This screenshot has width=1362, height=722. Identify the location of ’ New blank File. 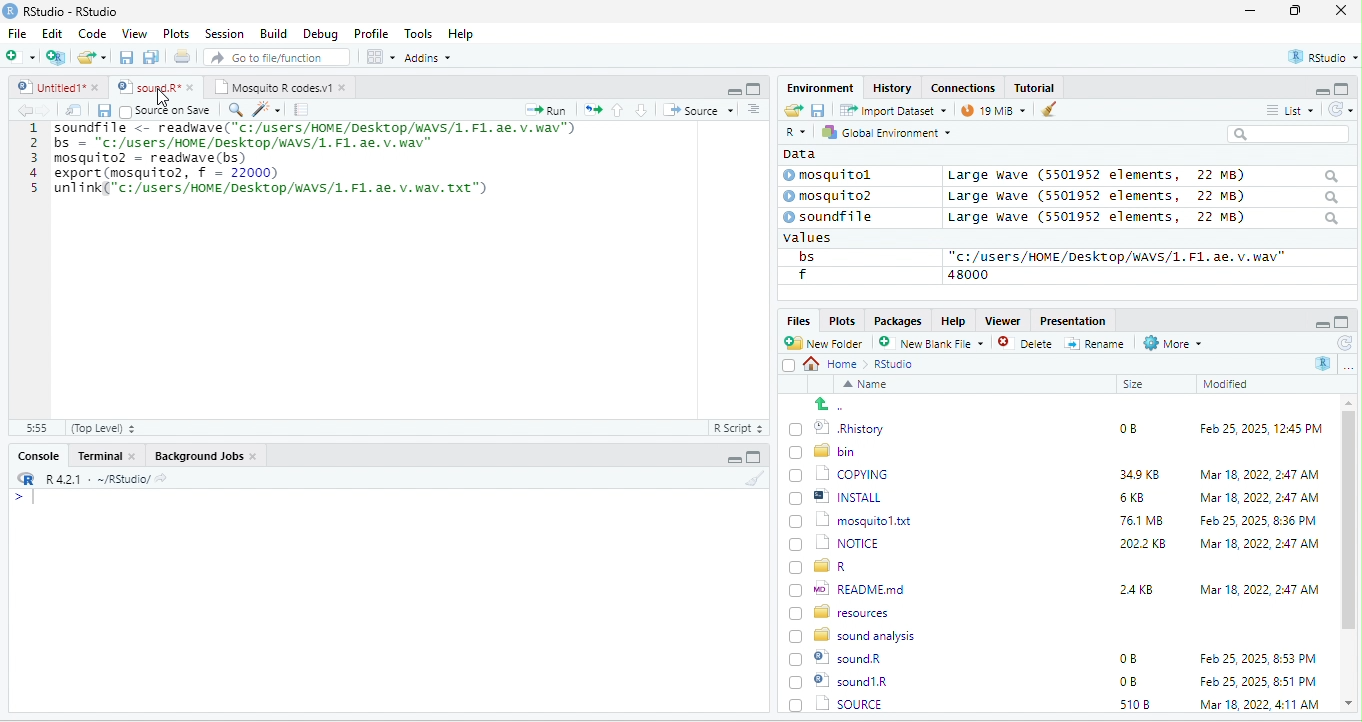
(937, 346).